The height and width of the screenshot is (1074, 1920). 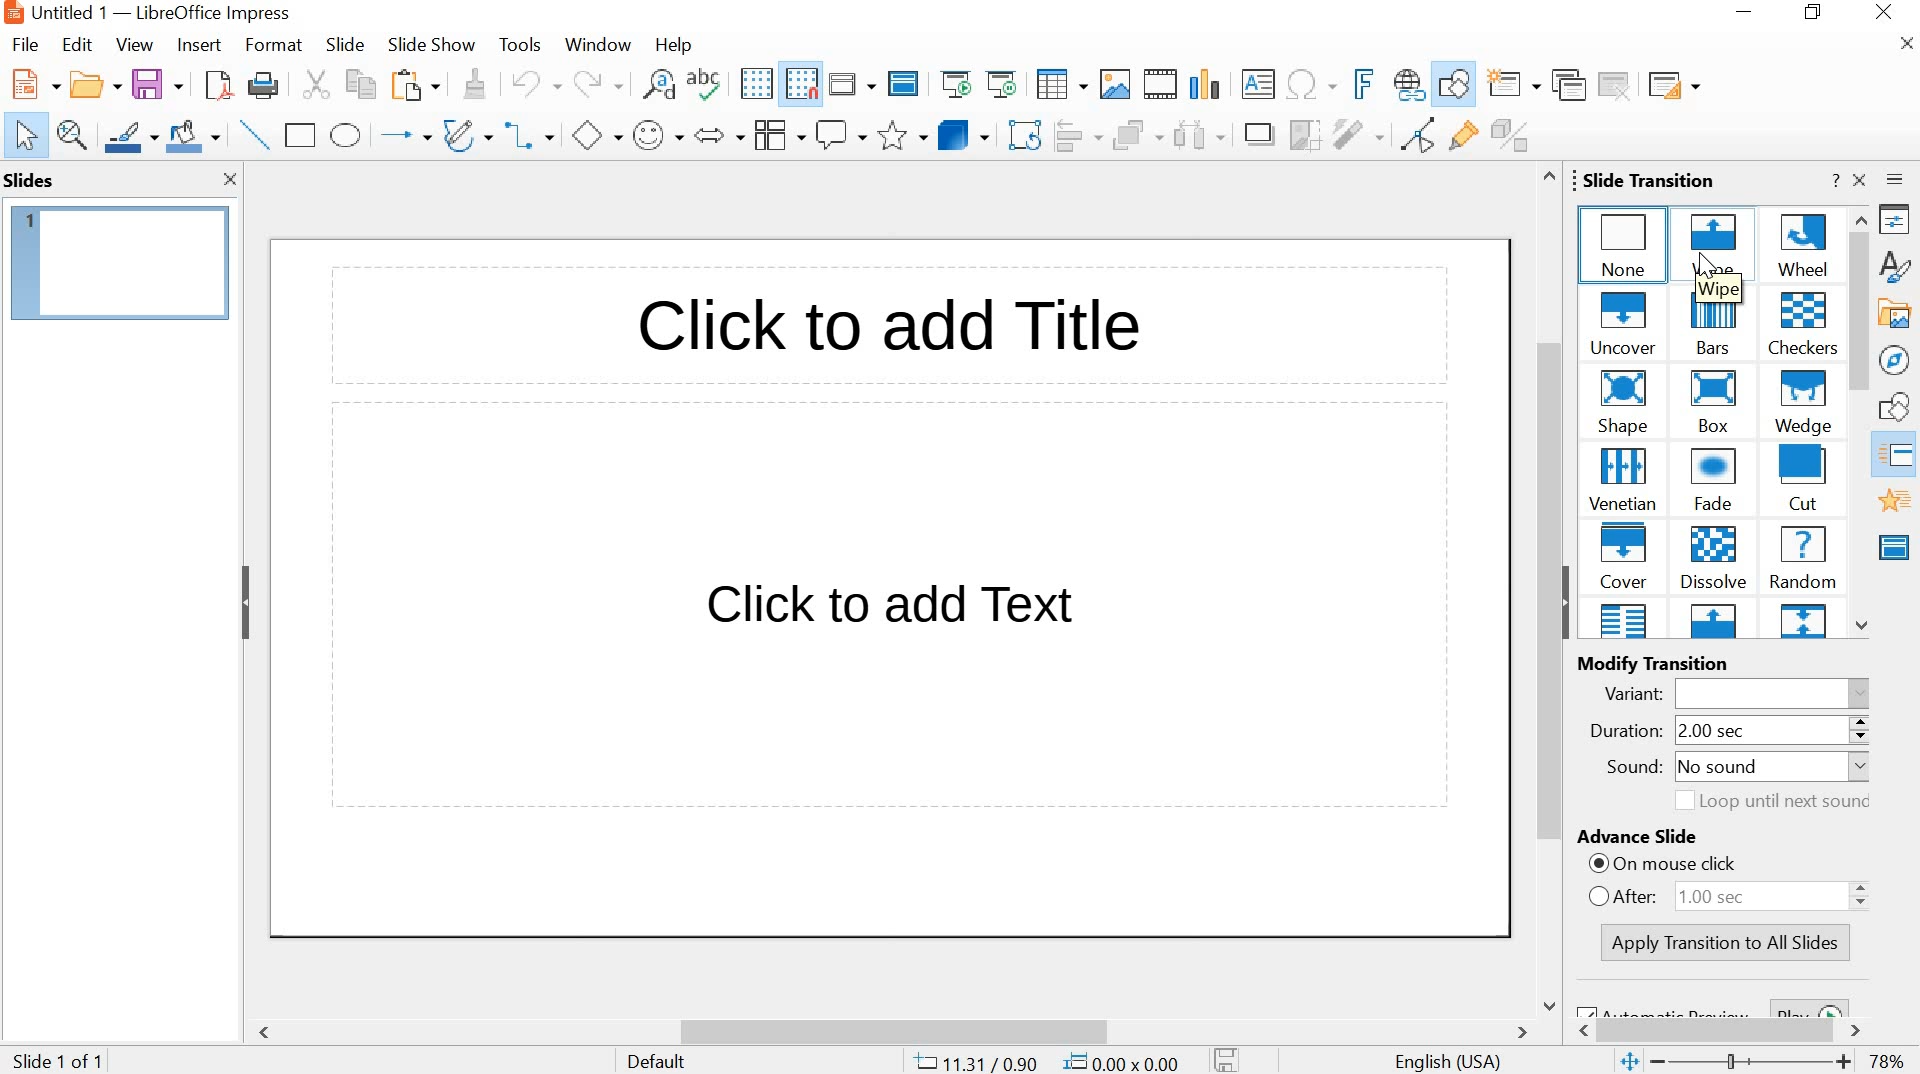 I want to click on Lines and arrows, so click(x=404, y=133).